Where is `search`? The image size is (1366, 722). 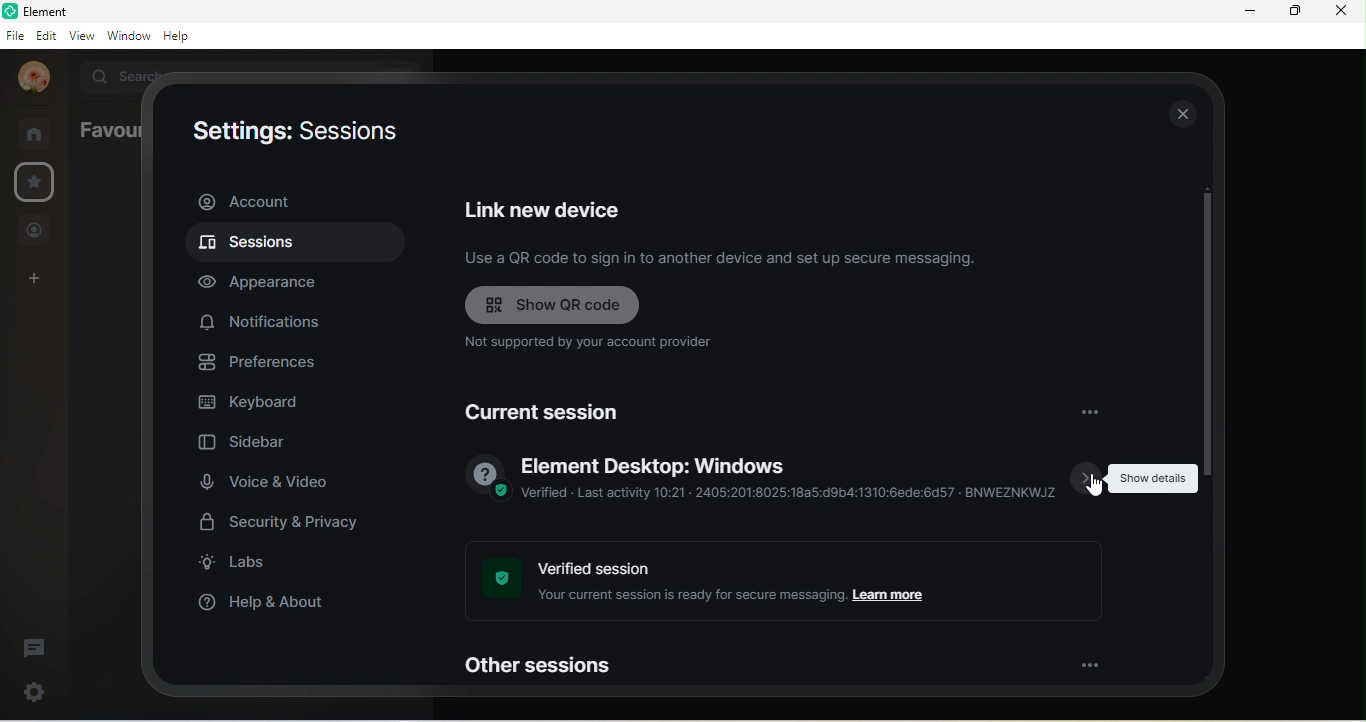 search is located at coordinates (119, 74).